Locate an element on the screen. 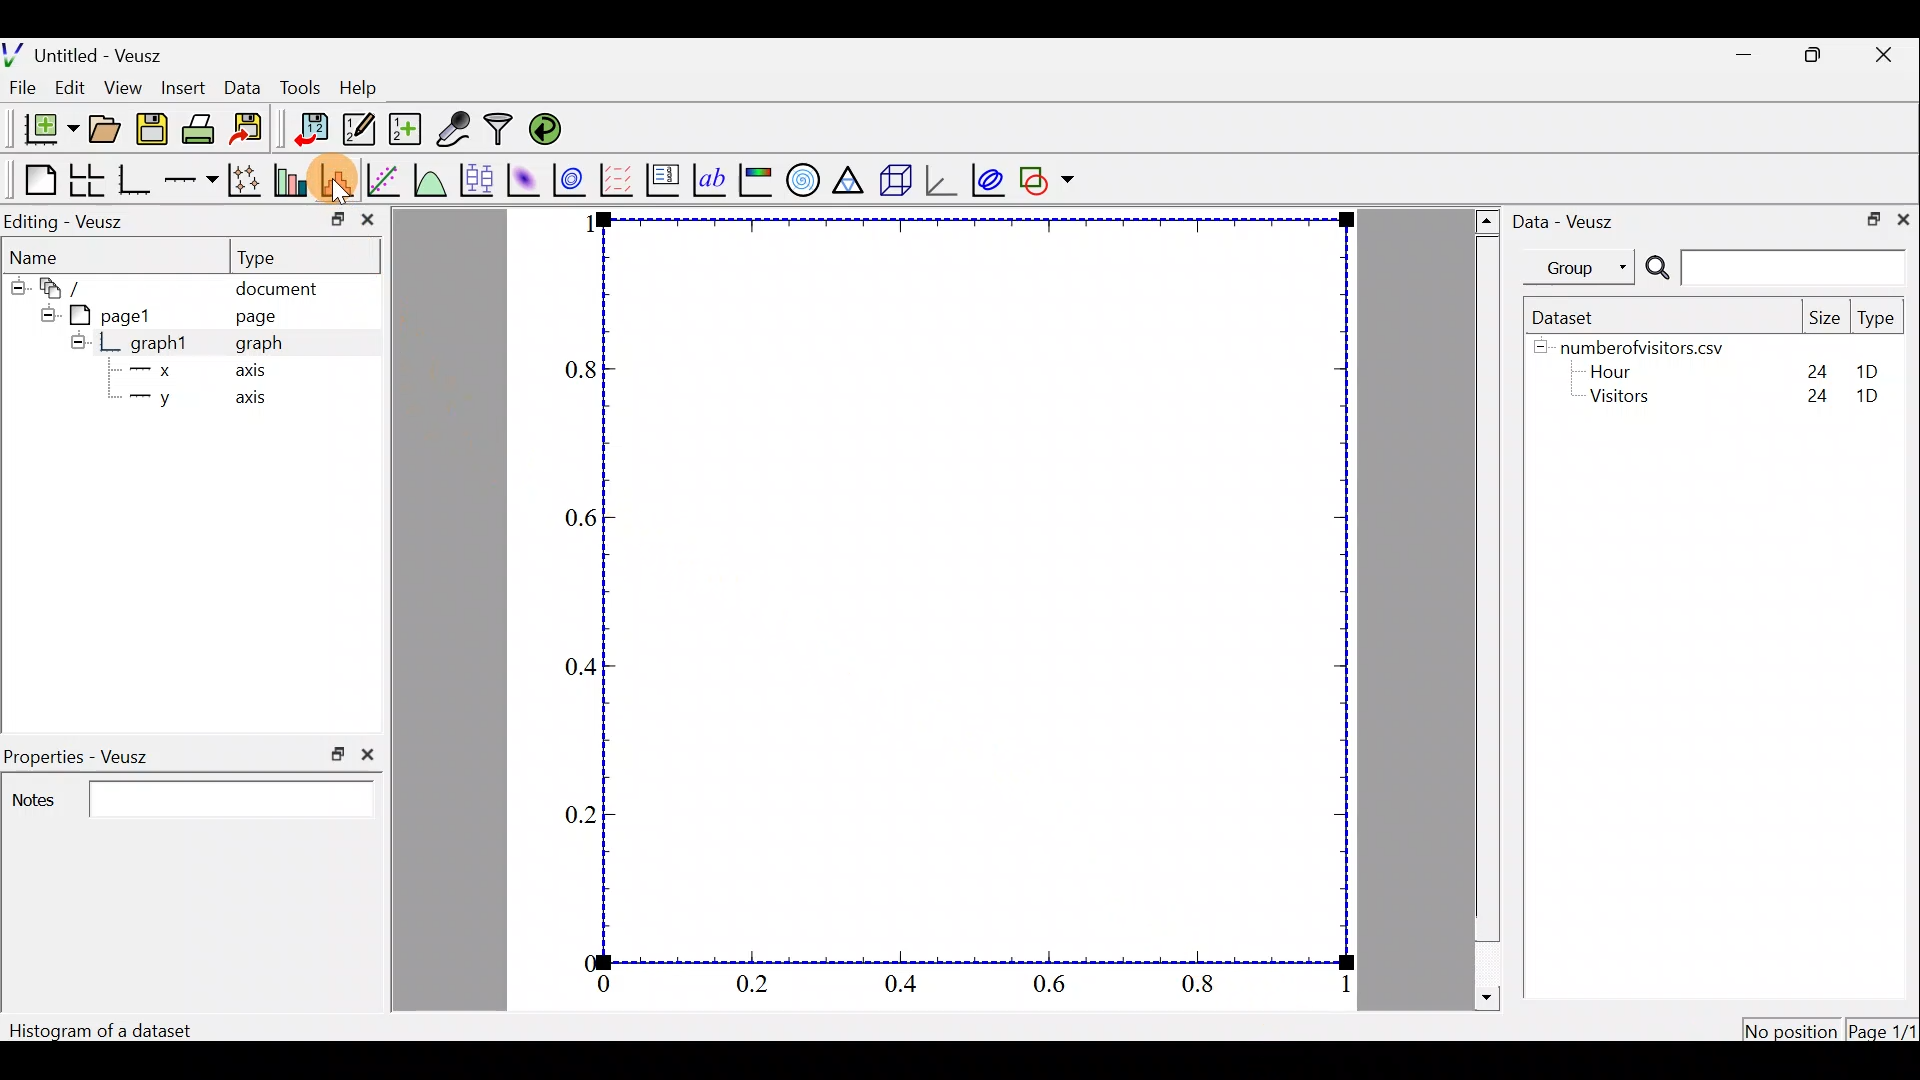 Image resolution: width=1920 pixels, height=1080 pixels. graph1 is located at coordinates (161, 342).